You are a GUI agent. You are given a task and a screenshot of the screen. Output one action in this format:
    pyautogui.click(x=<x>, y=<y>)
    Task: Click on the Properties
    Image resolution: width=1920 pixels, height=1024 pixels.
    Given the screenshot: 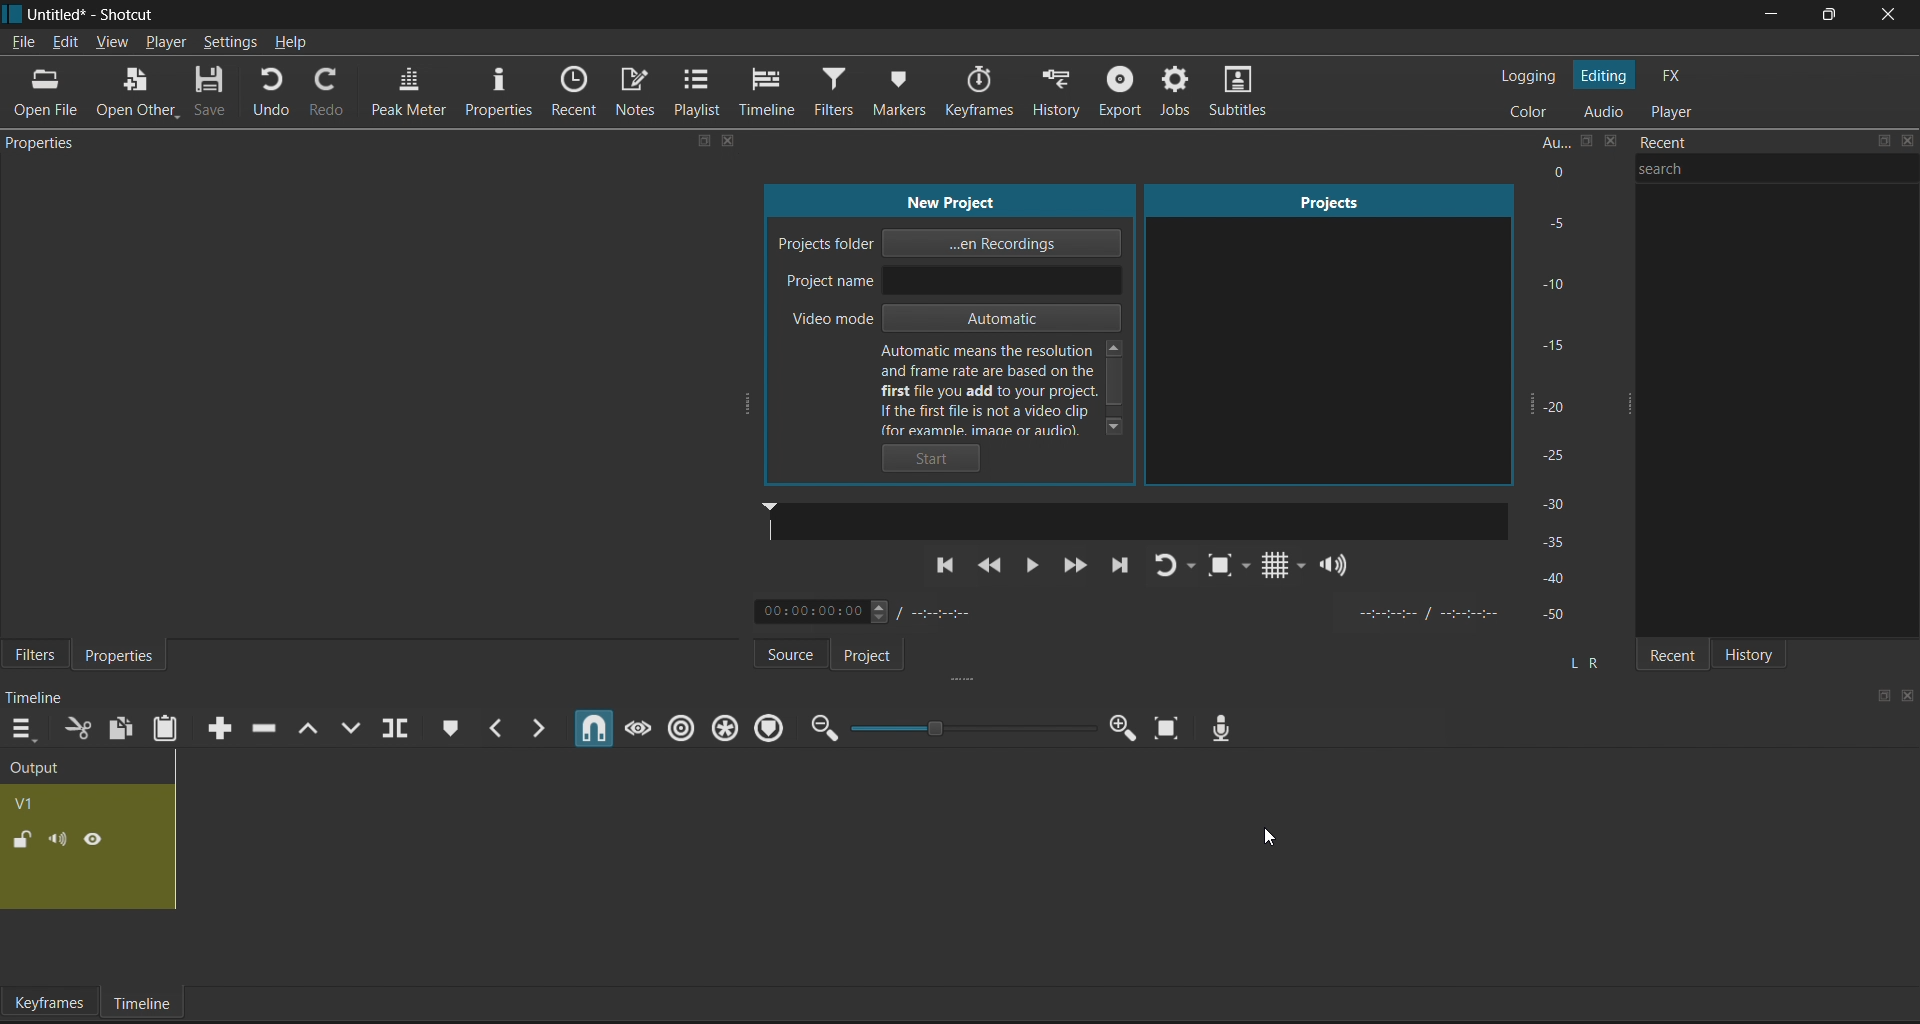 What is the action you would take?
    pyautogui.click(x=125, y=655)
    